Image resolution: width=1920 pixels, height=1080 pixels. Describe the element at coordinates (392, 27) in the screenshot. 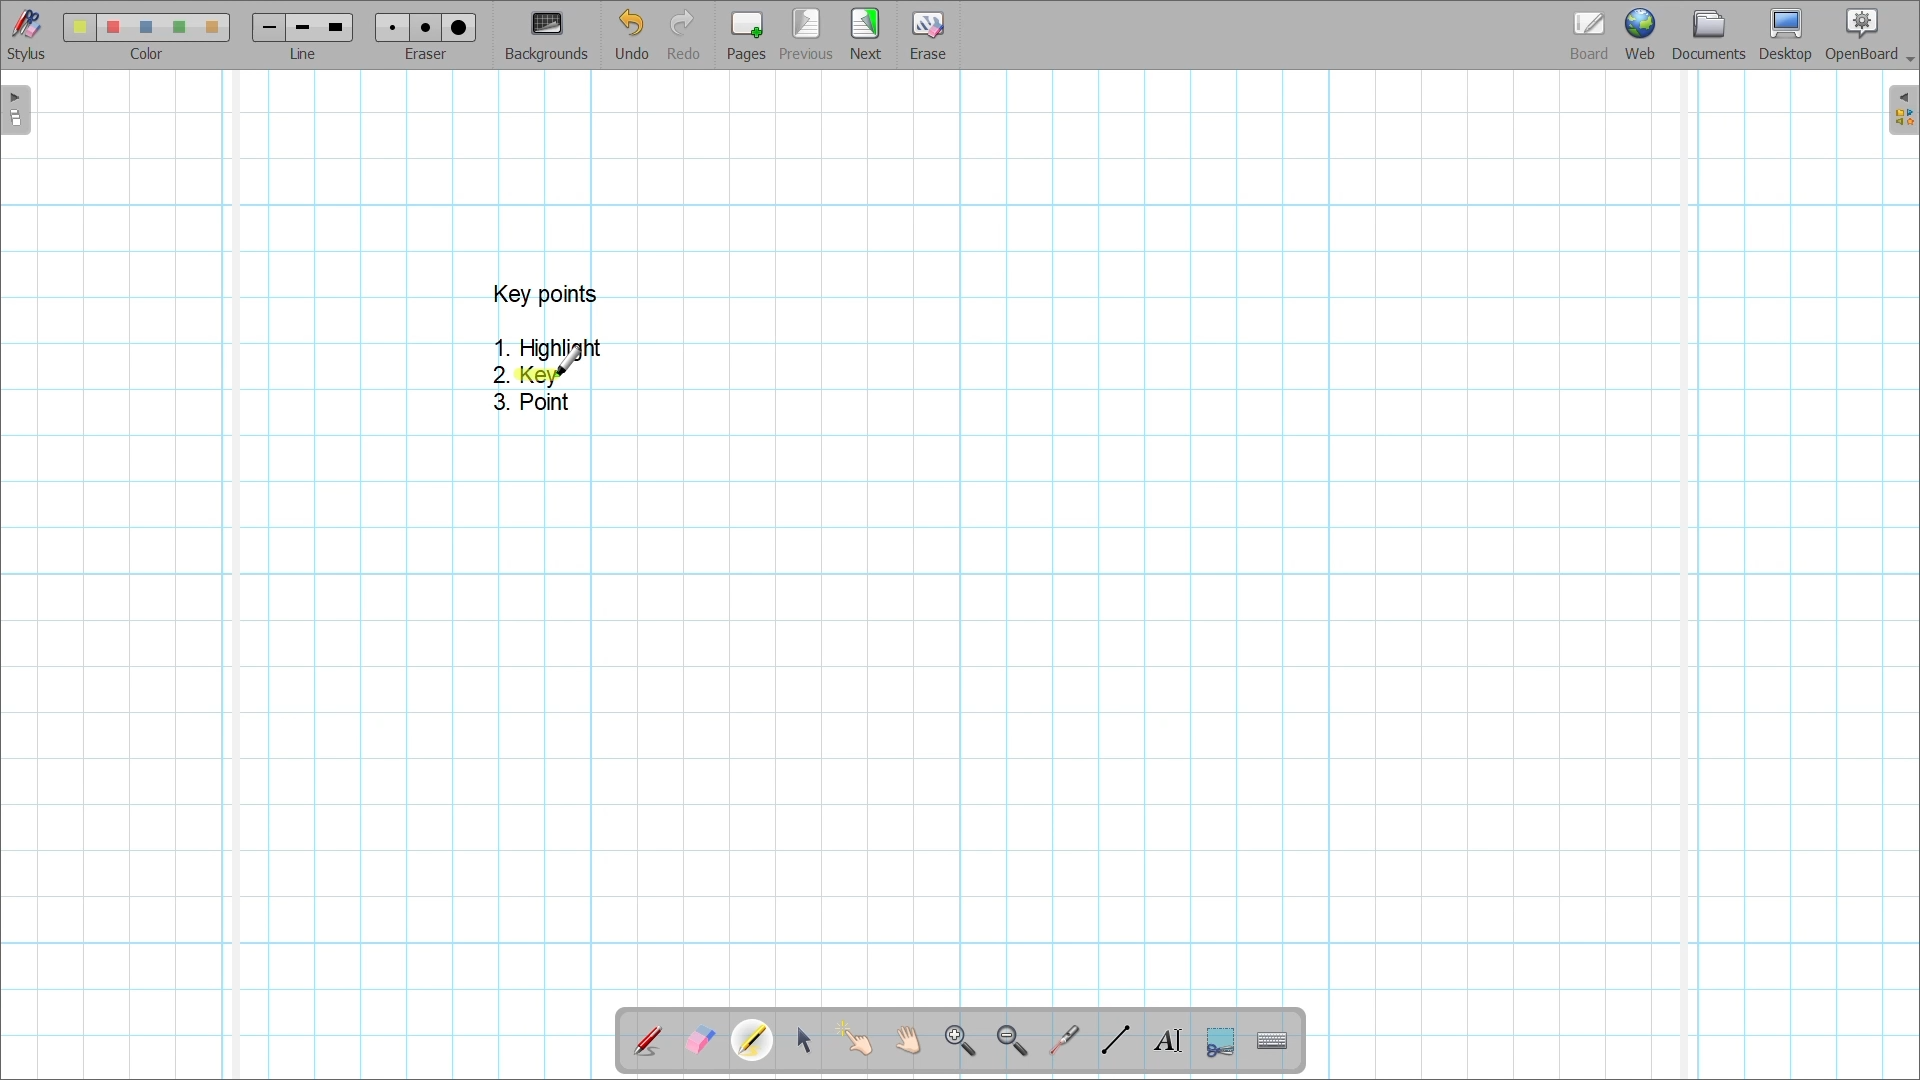

I see `Eraser 1` at that location.